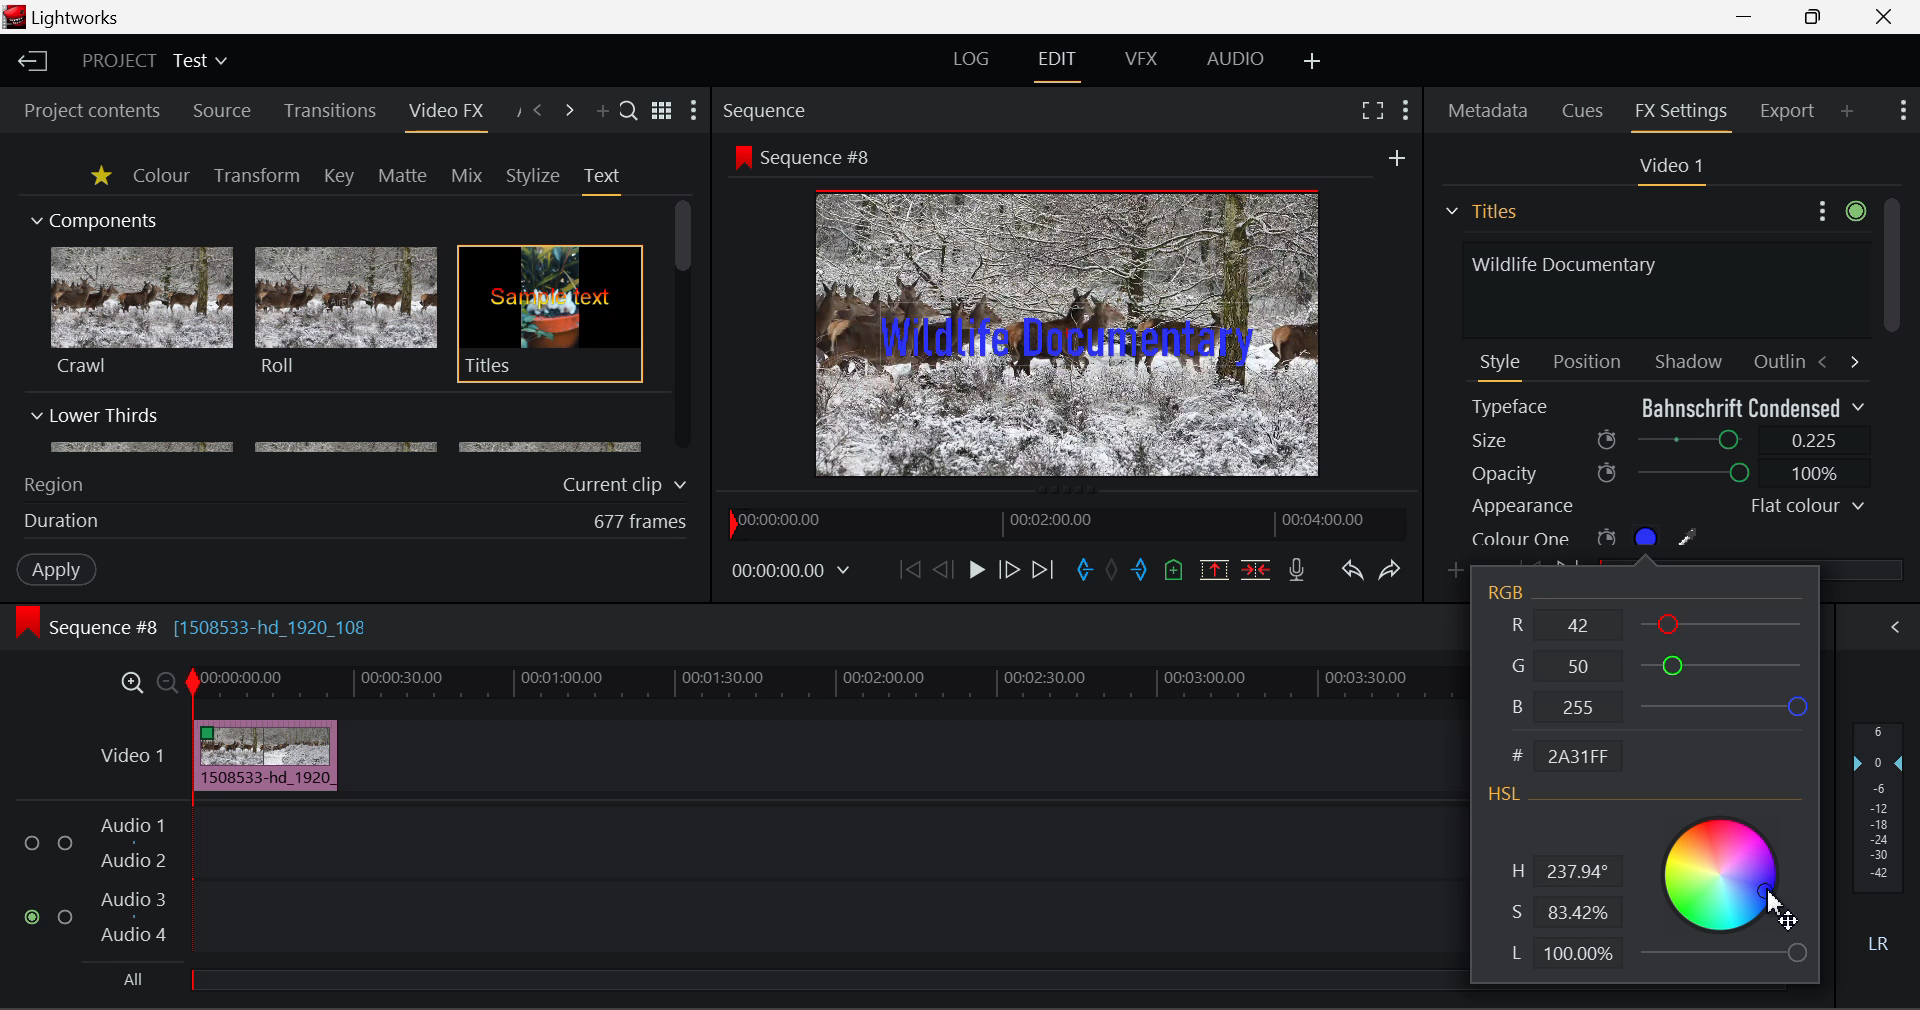  What do you see at coordinates (1777, 887) in the screenshot?
I see `DRAG_TO Cursor Position` at bounding box center [1777, 887].